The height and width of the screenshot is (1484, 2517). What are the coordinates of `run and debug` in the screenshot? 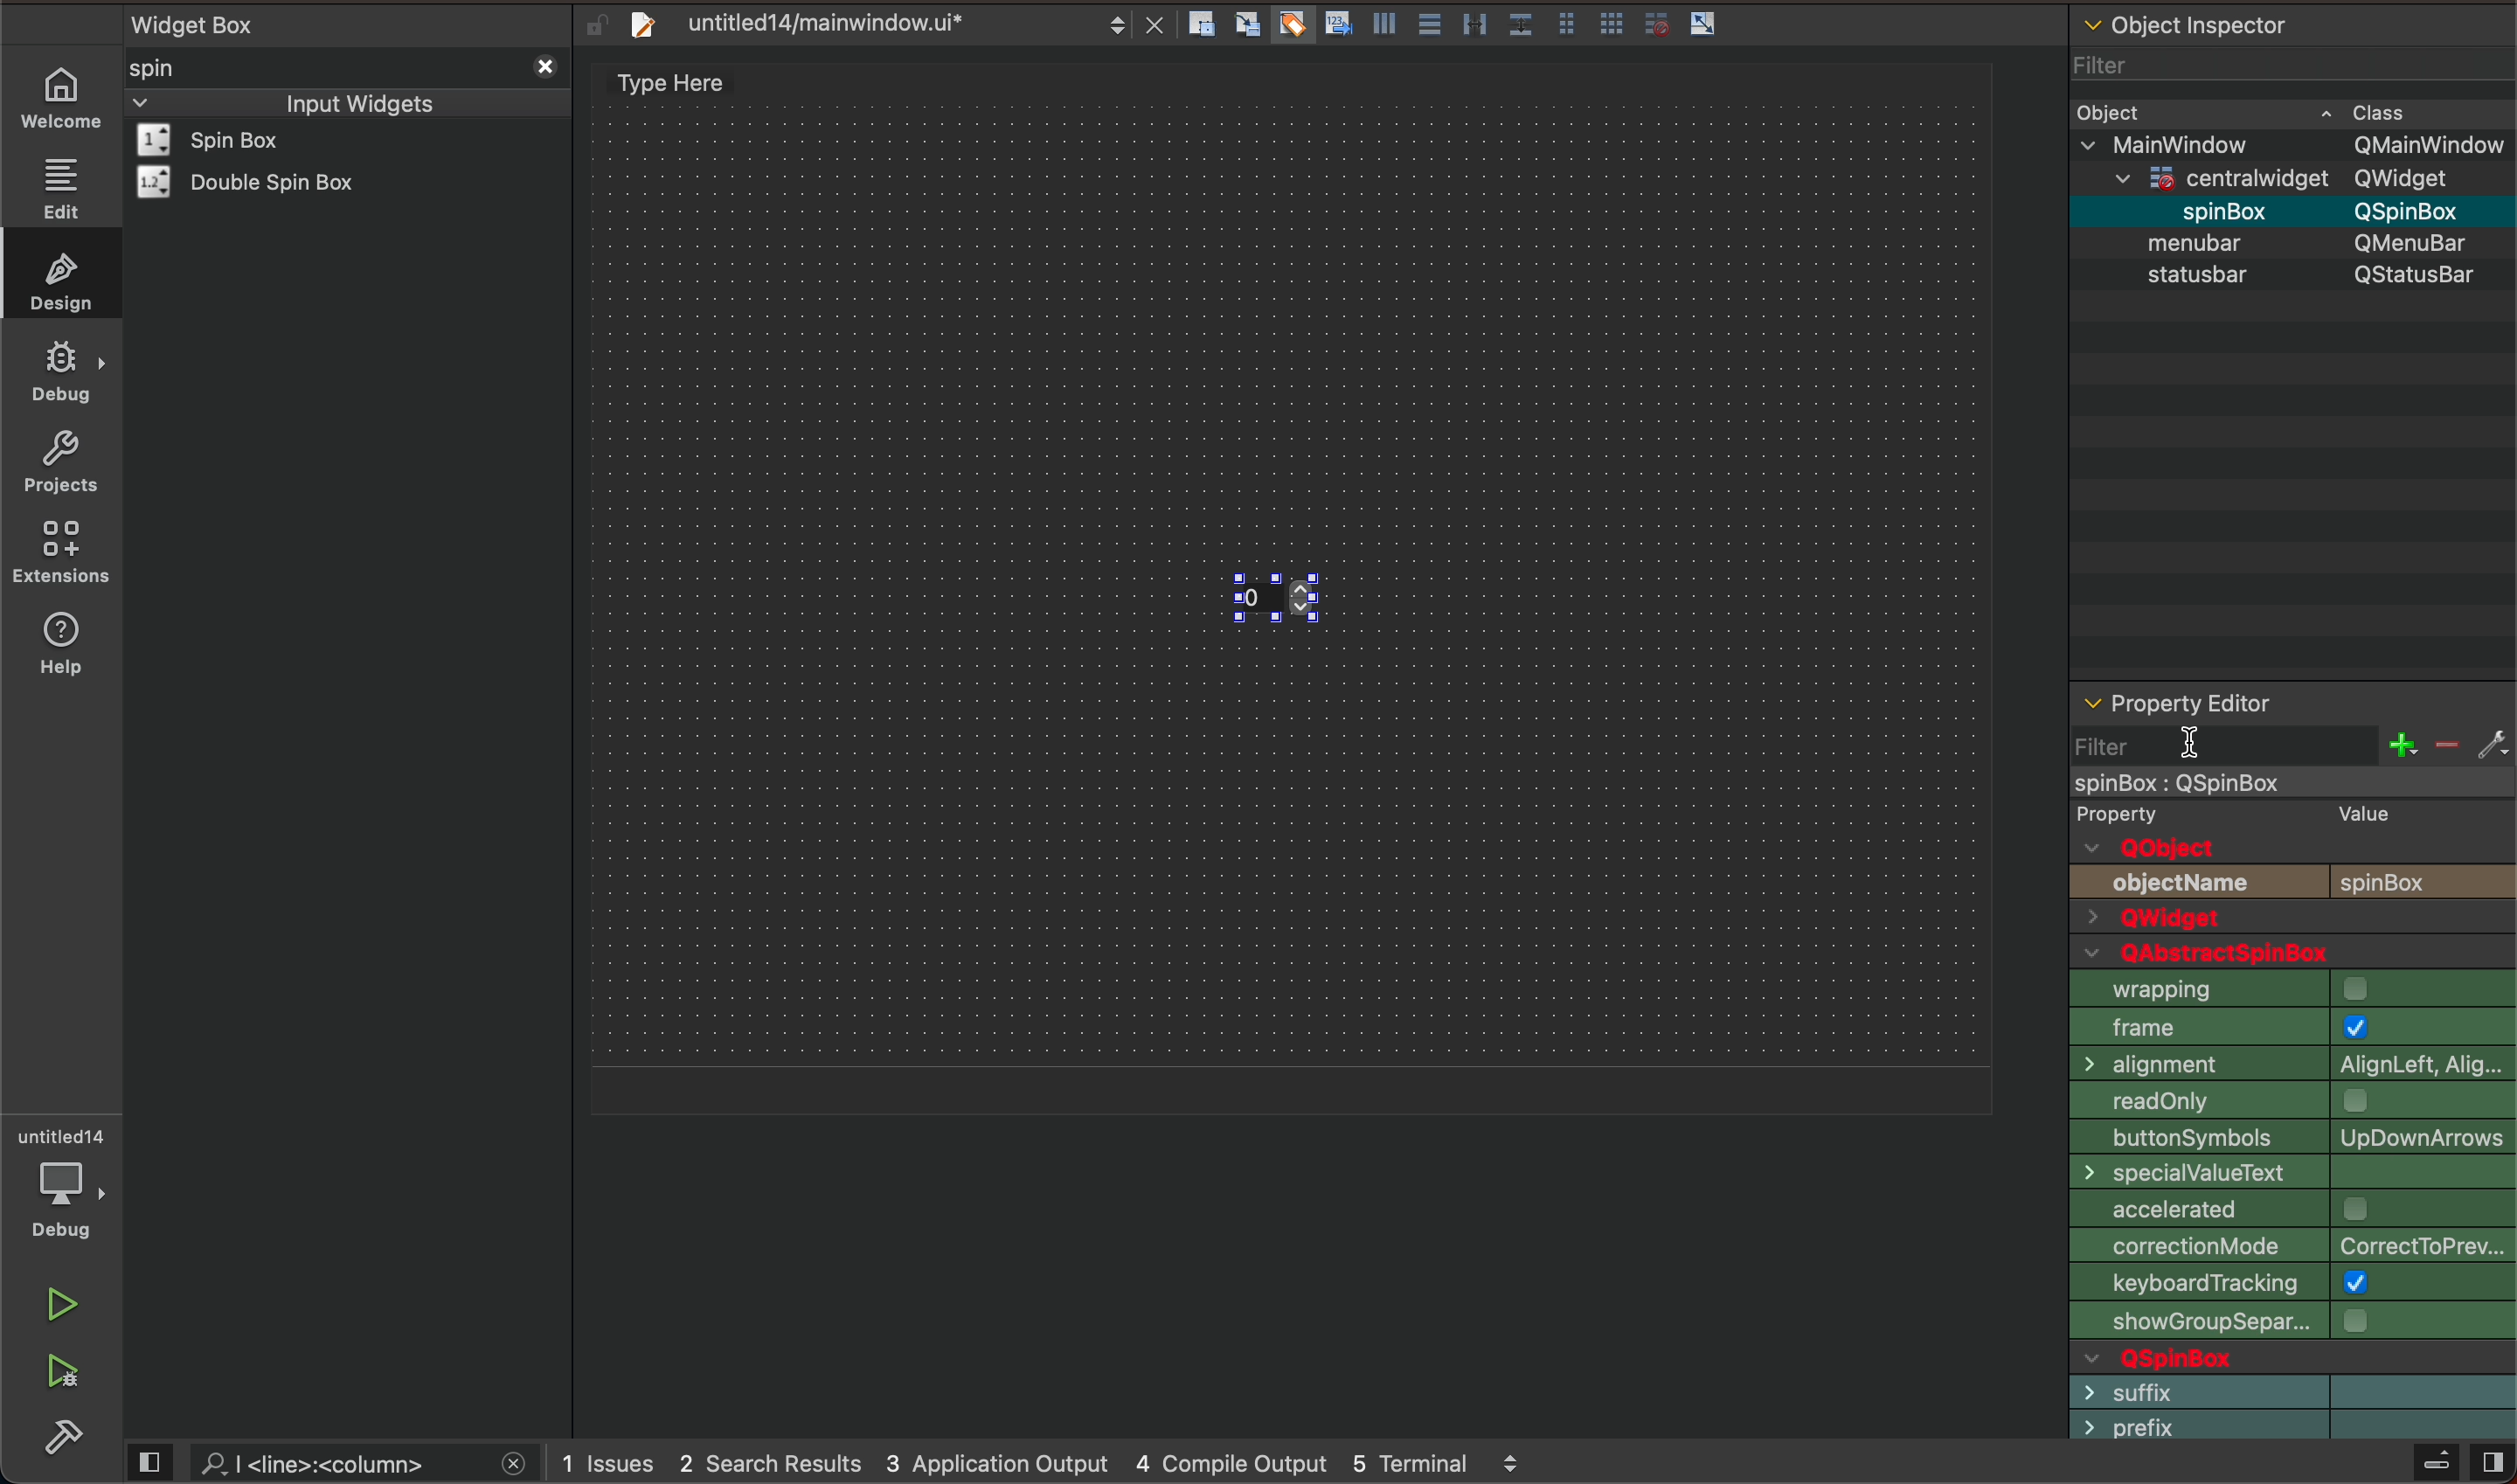 It's located at (65, 1377).